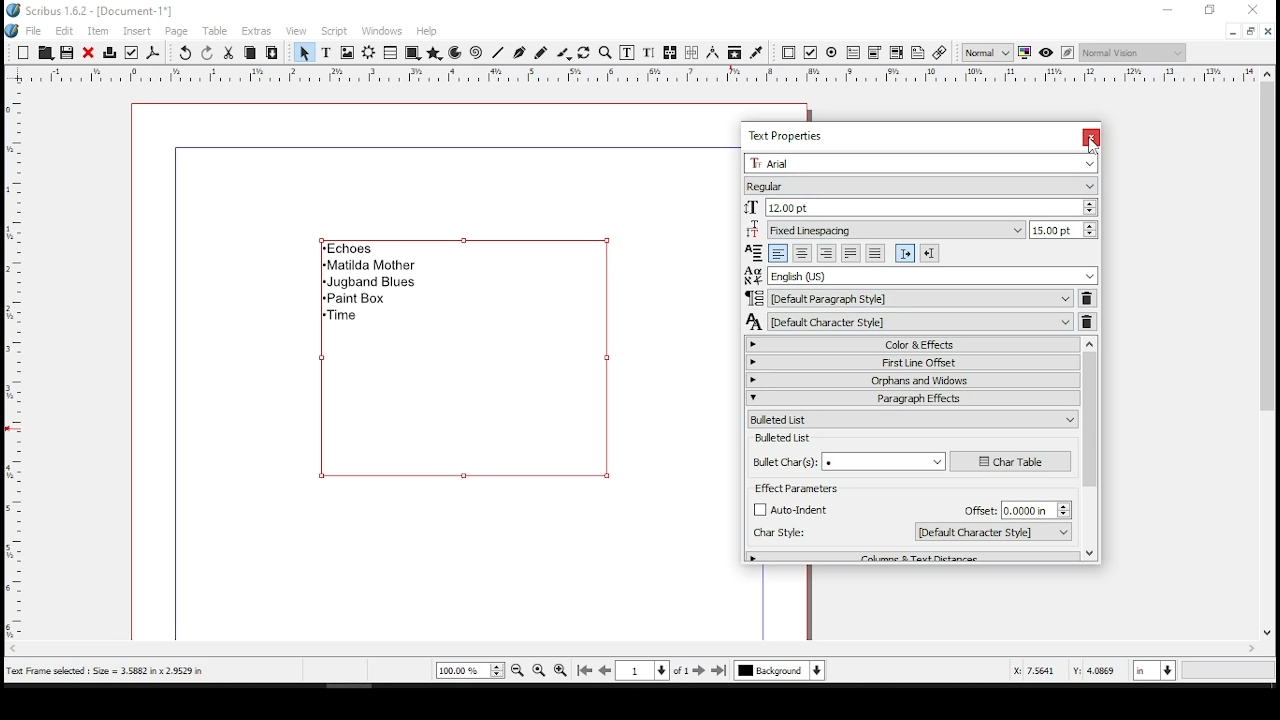 The height and width of the screenshot is (720, 1280). Describe the element at coordinates (918, 52) in the screenshot. I see `text annotation` at that location.